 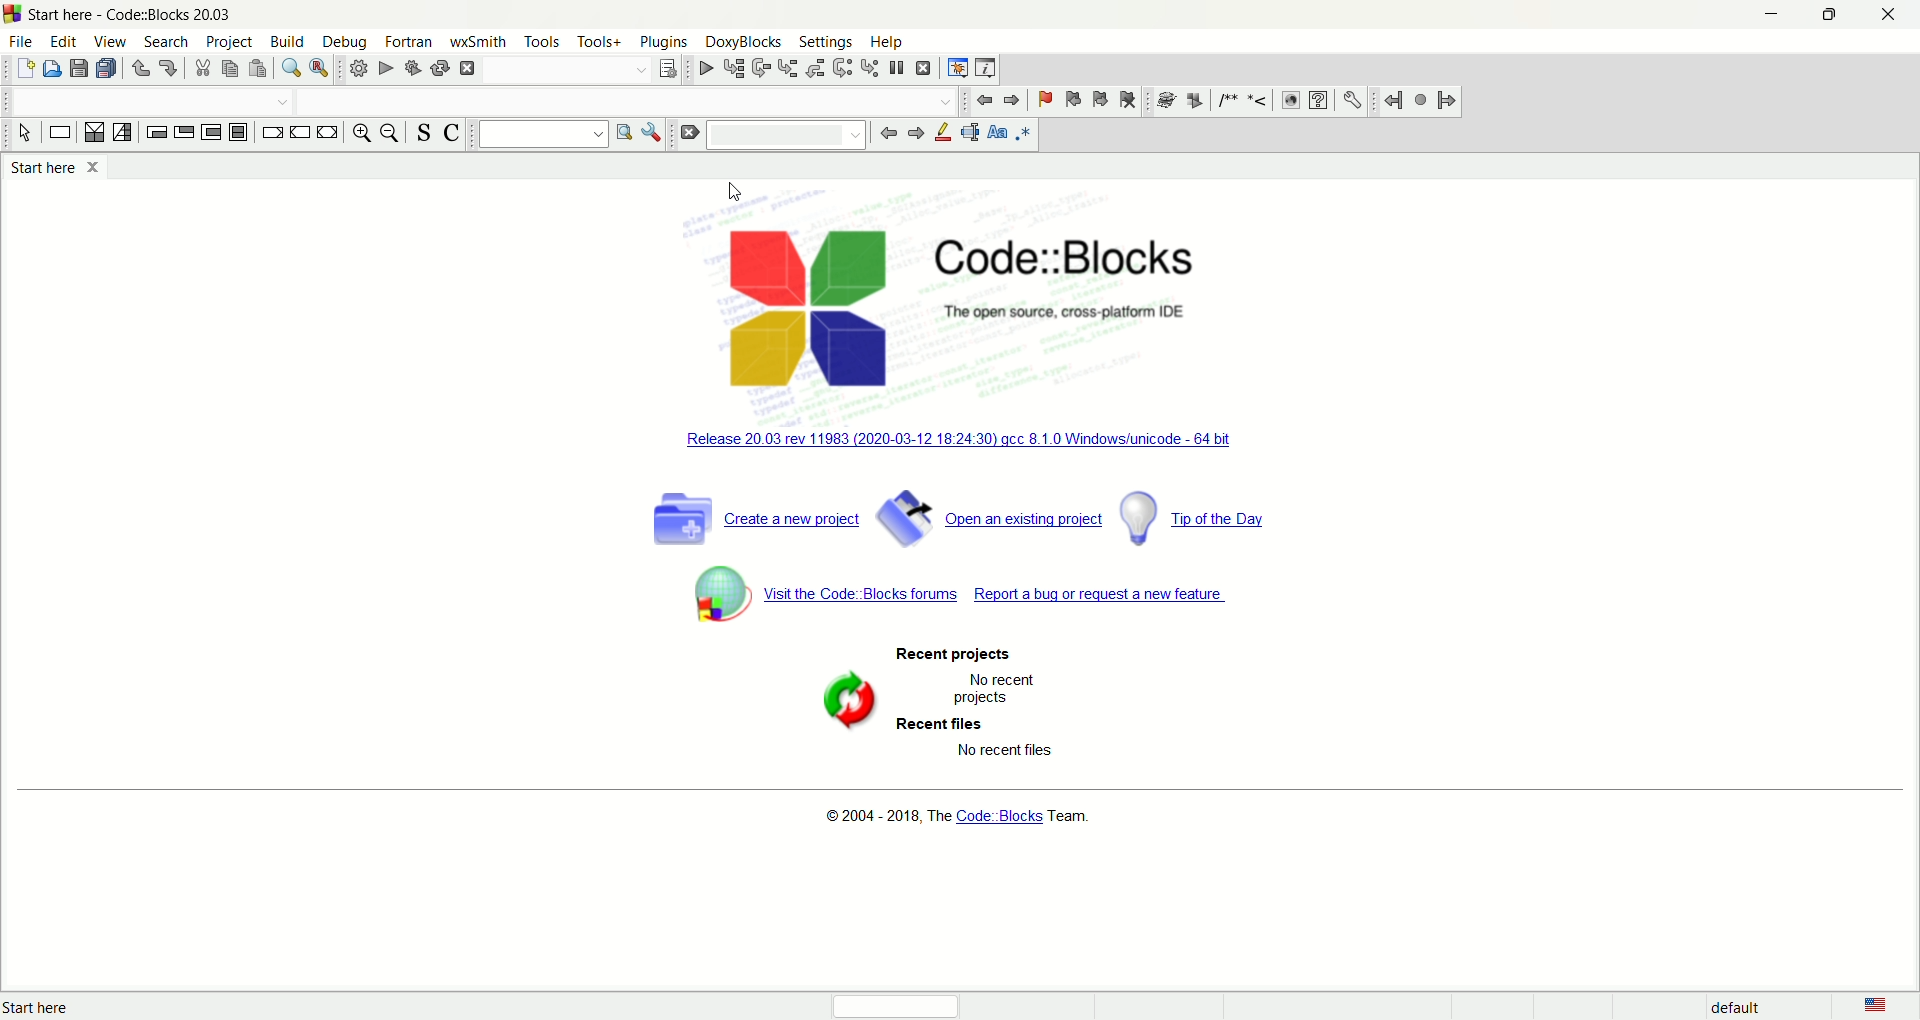 I want to click on options window, so click(x=653, y=133).